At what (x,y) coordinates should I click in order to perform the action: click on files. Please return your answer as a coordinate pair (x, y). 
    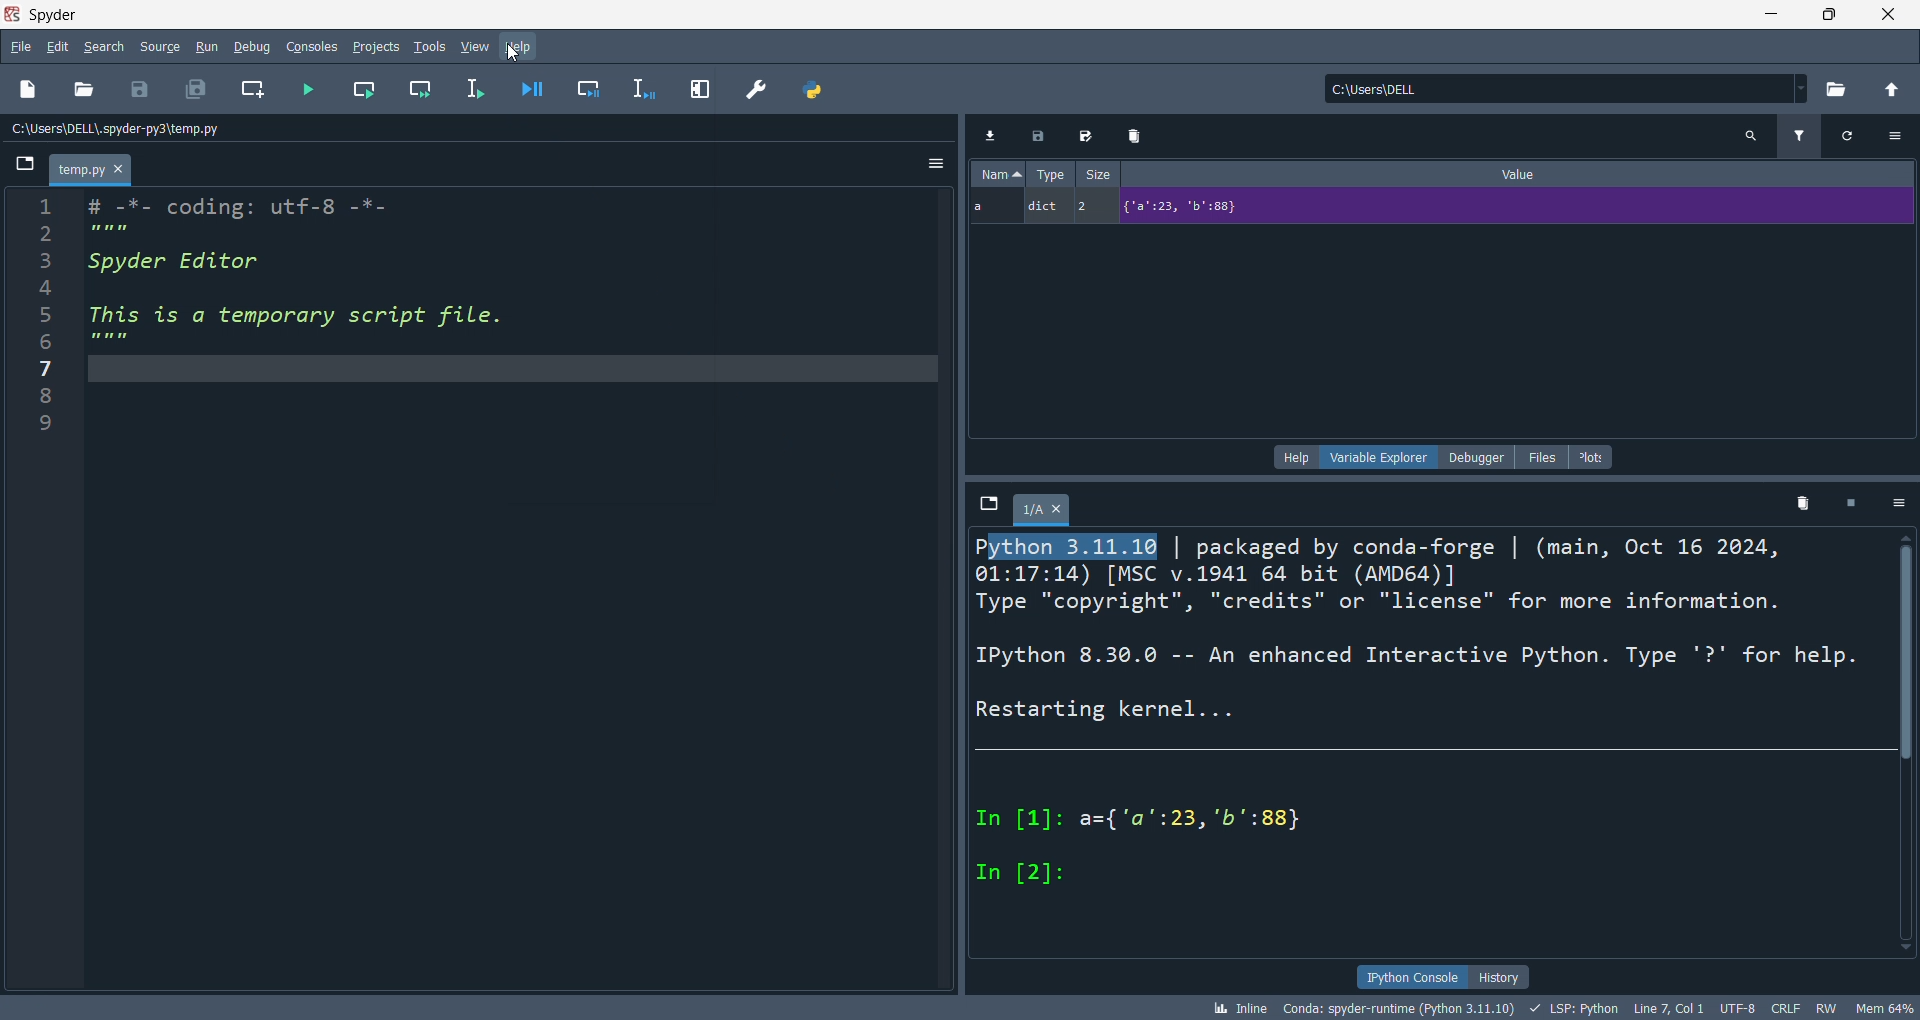
    Looking at the image, I should click on (1545, 456).